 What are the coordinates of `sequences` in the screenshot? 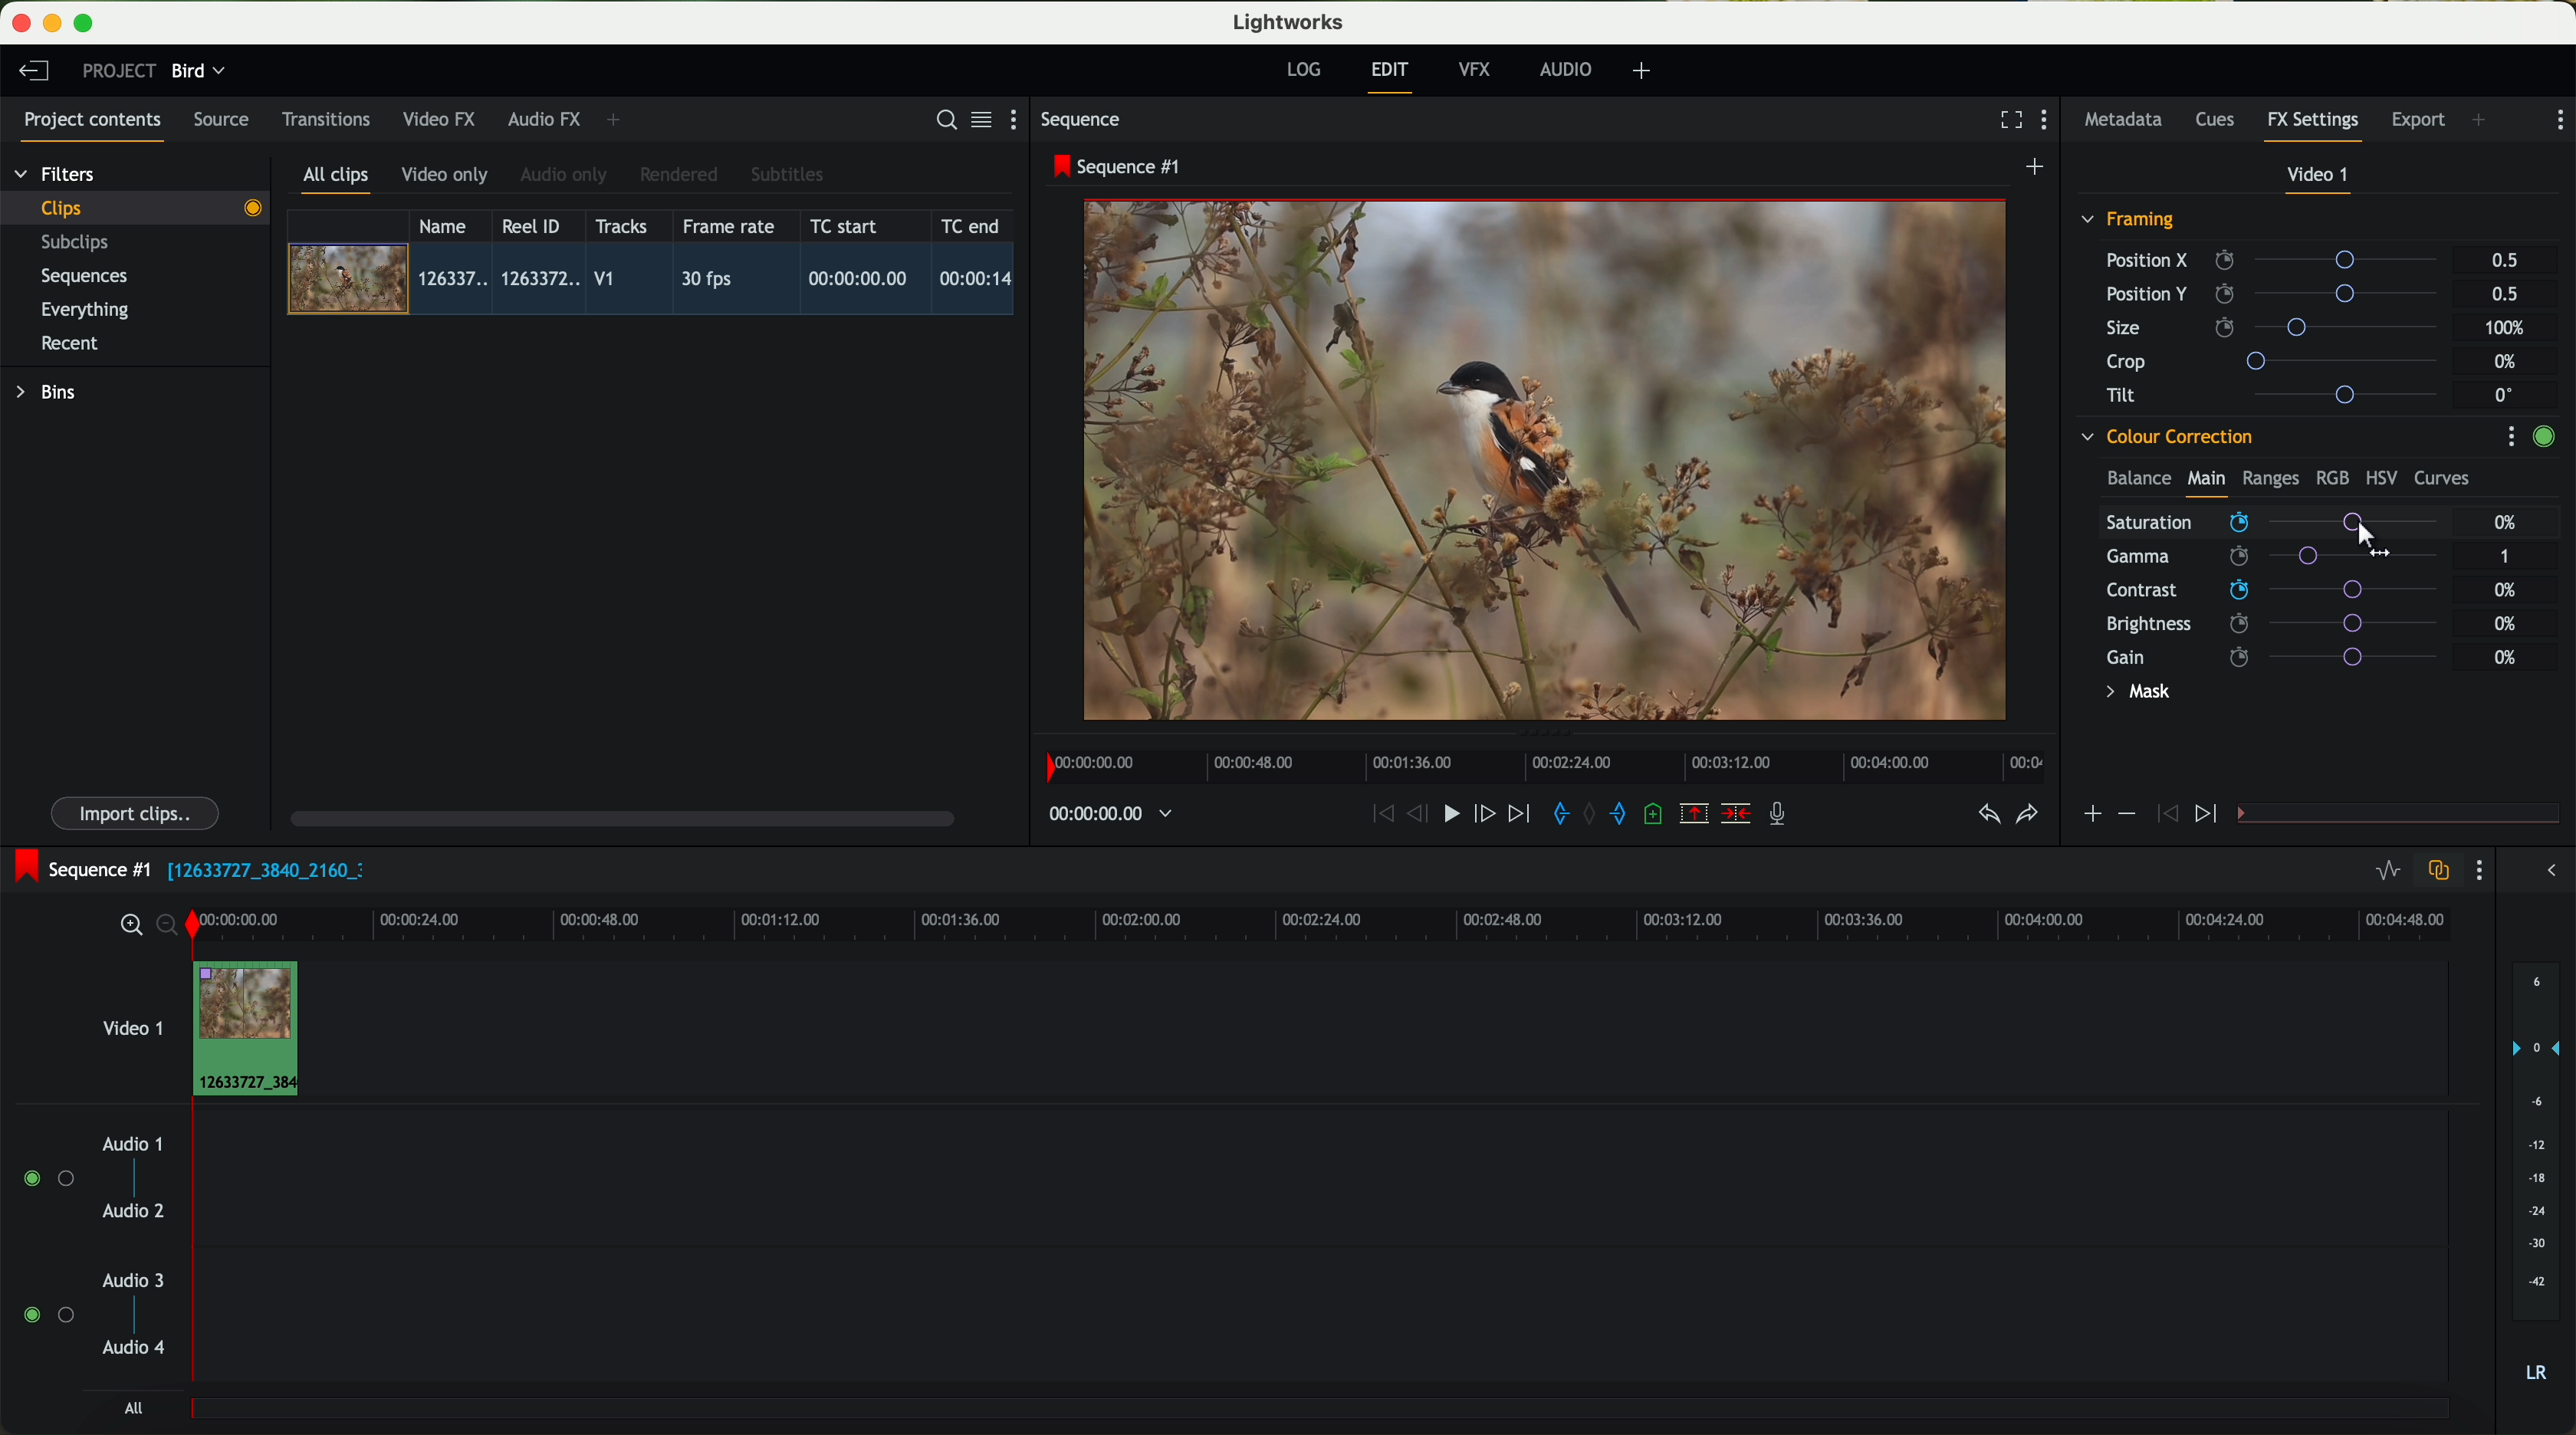 It's located at (84, 277).